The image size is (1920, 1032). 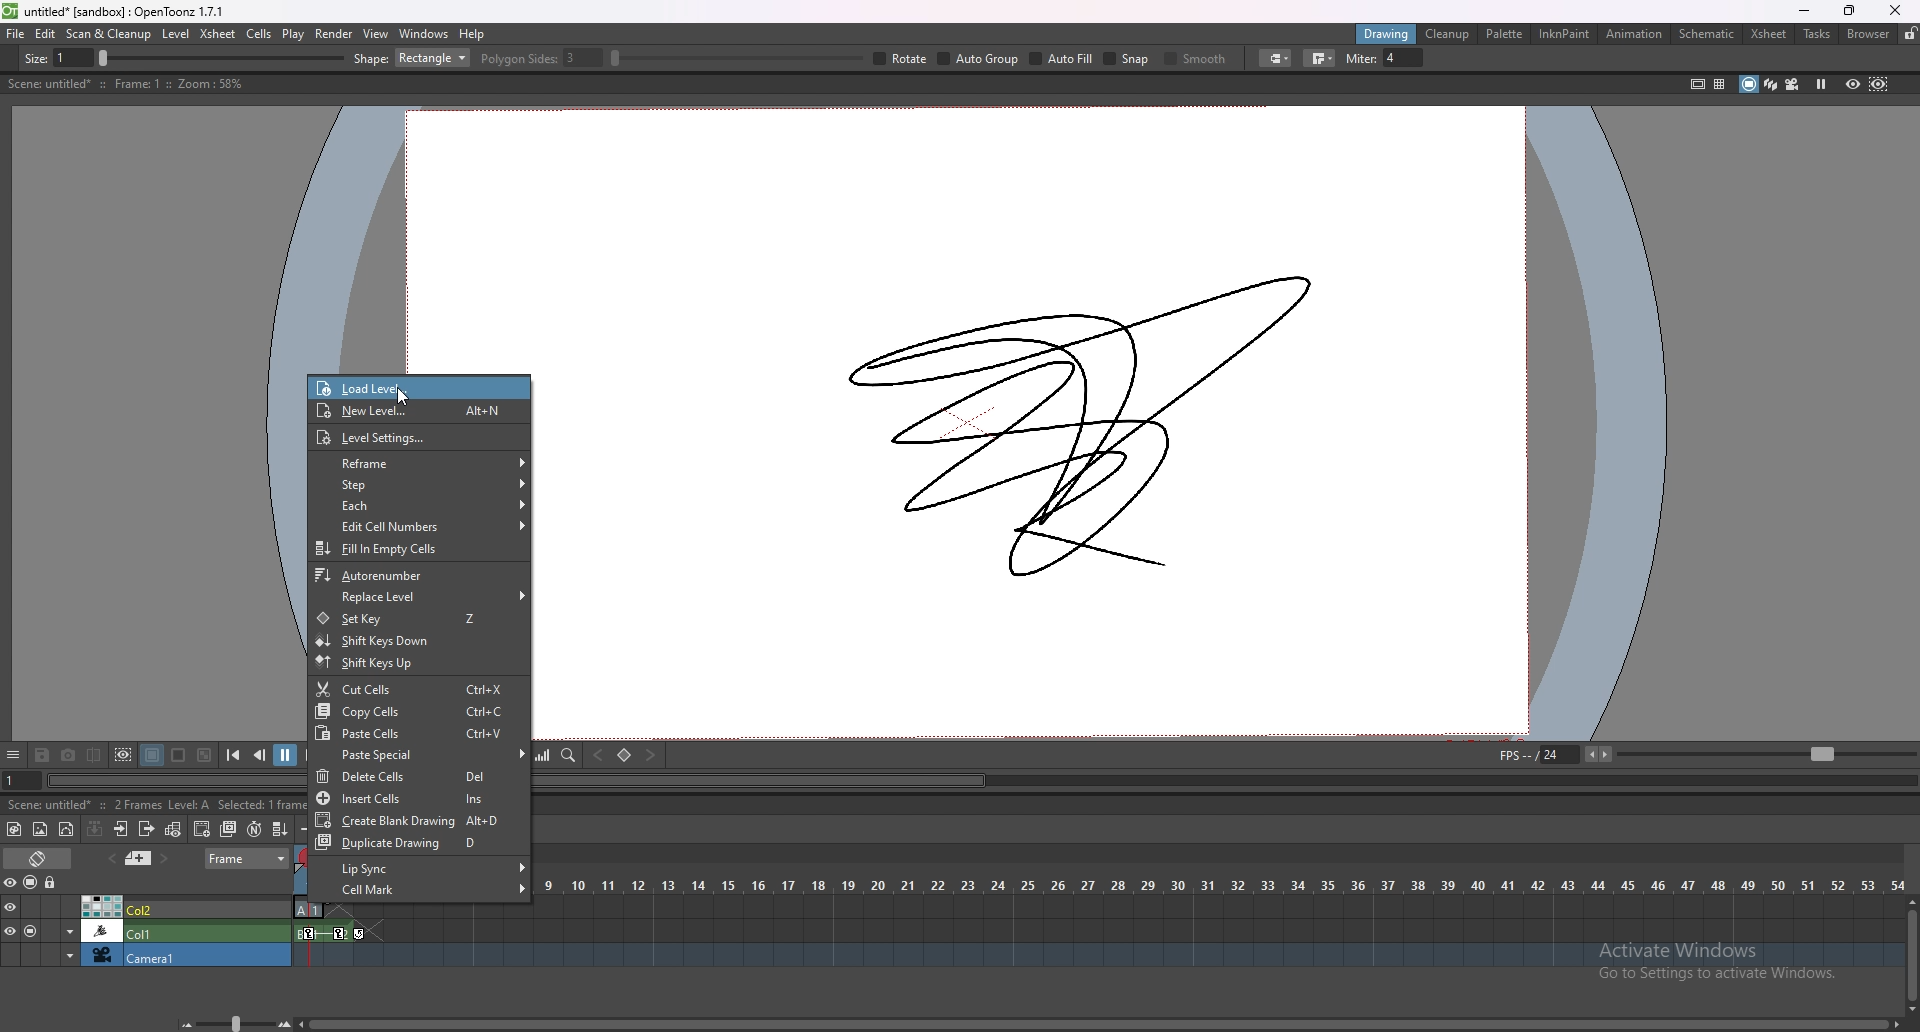 I want to click on browser, so click(x=1869, y=34).